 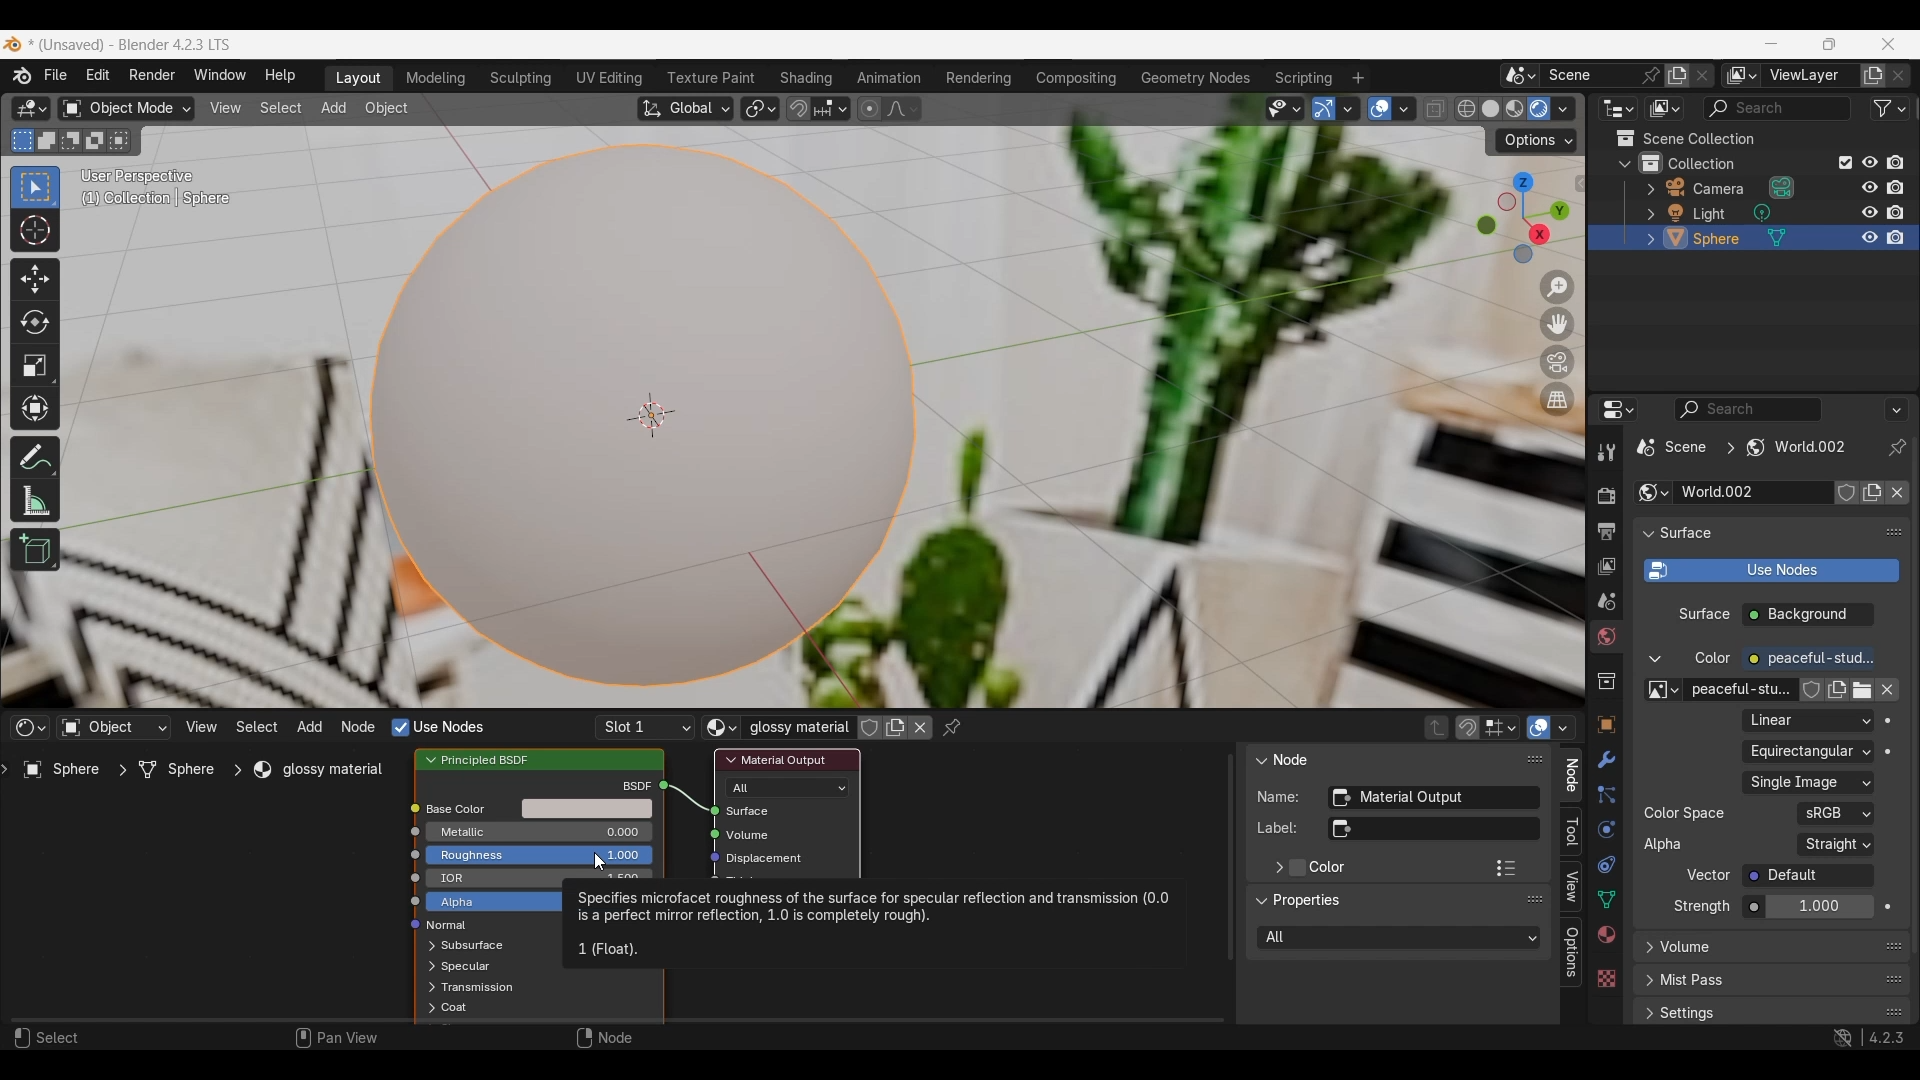 I want to click on Surface, so click(x=763, y=811).